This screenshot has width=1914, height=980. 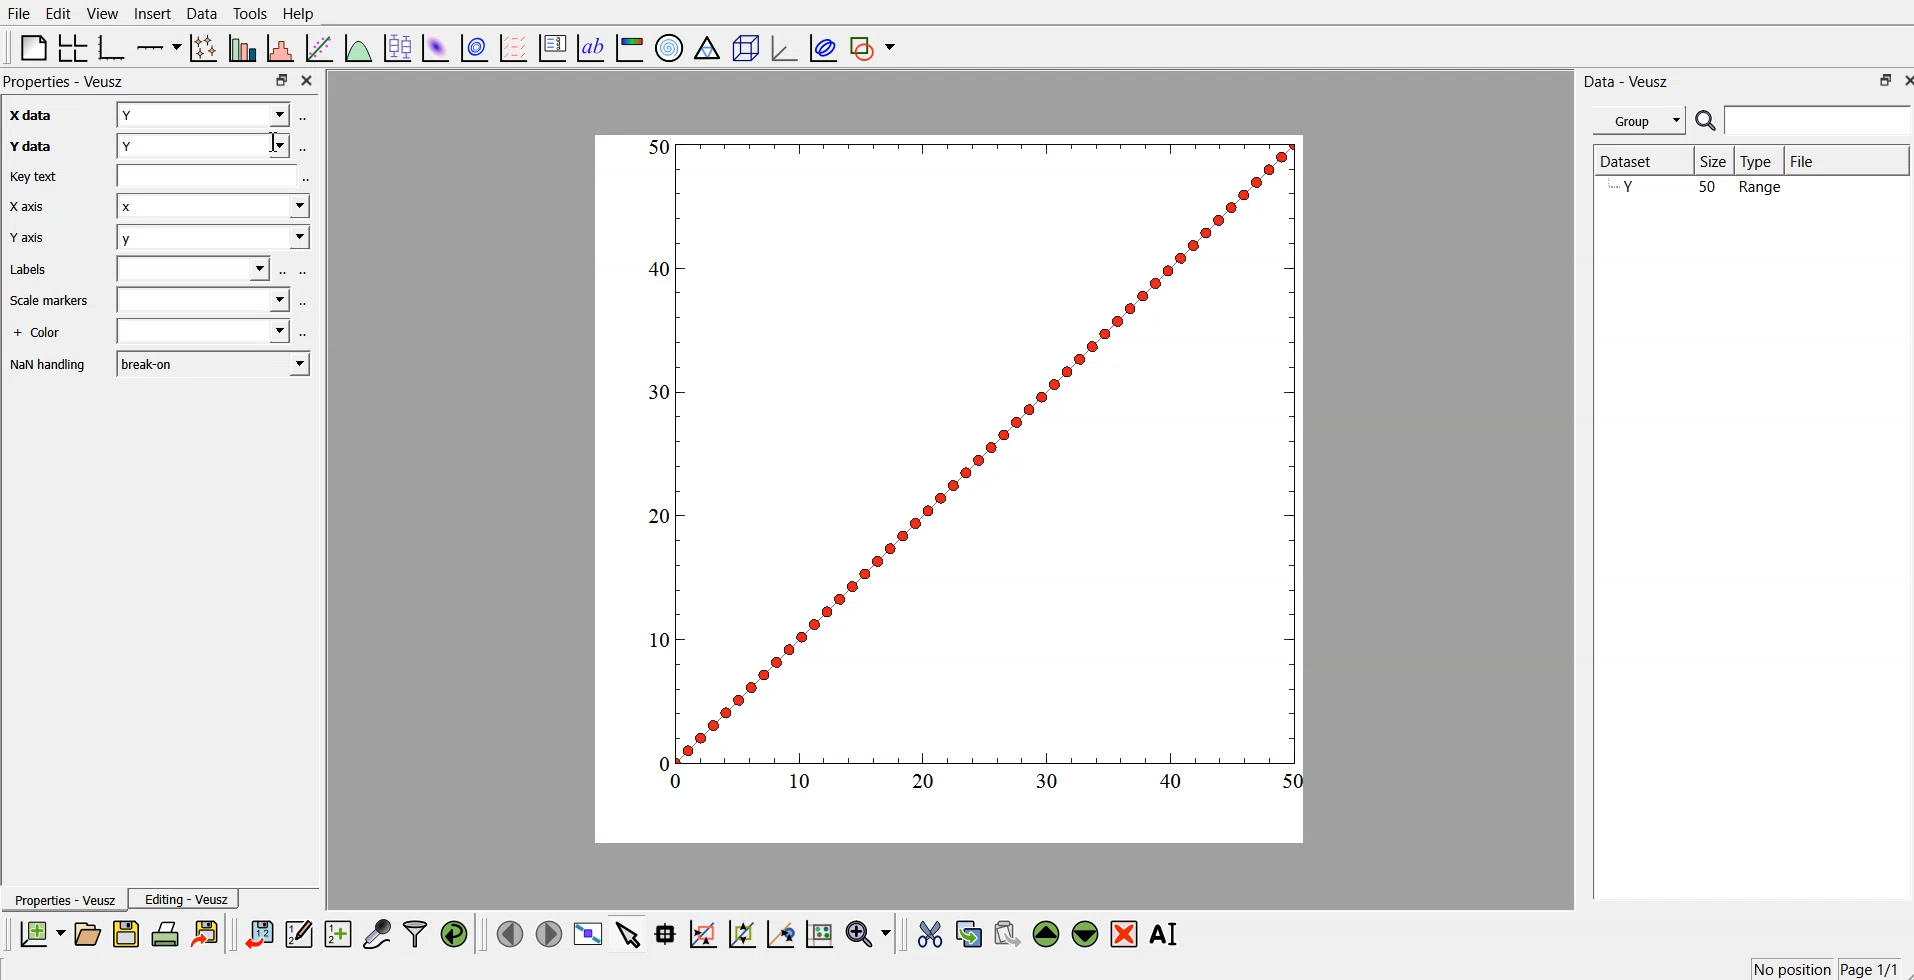 I want to click on blank page, so click(x=30, y=47).